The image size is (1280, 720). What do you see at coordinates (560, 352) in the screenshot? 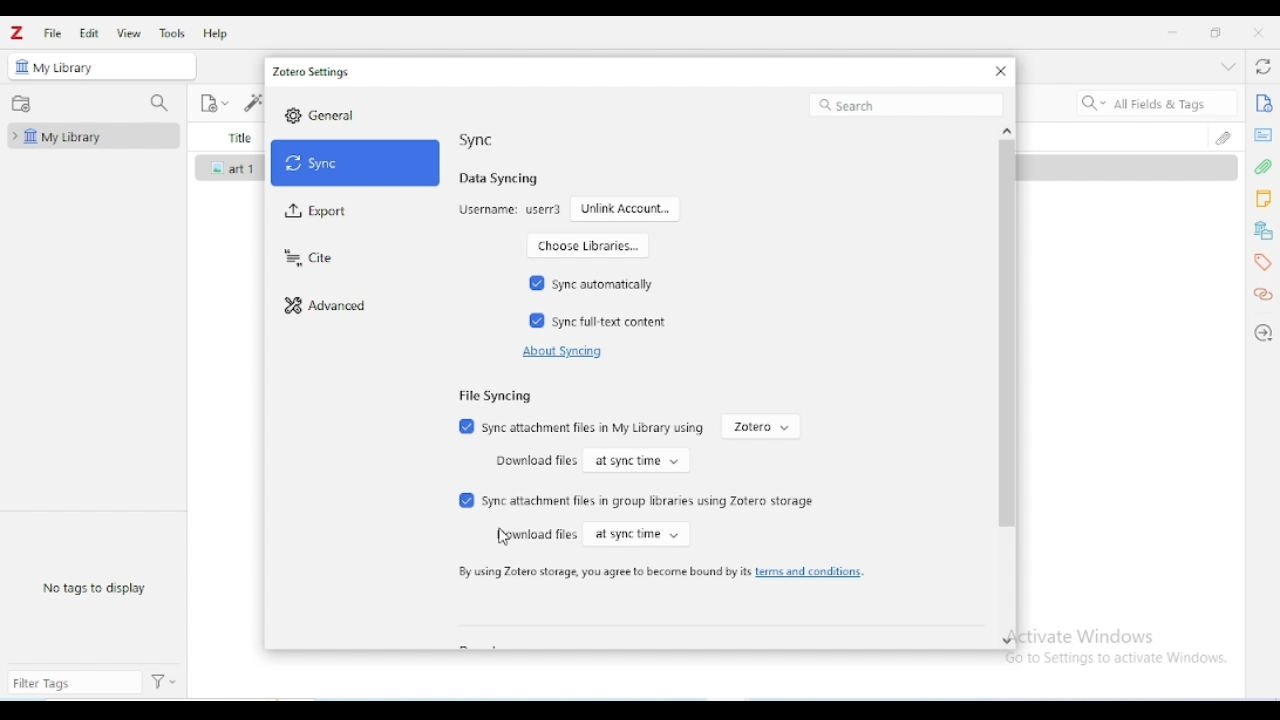
I see `about syncing` at bounding box center [560, 352].